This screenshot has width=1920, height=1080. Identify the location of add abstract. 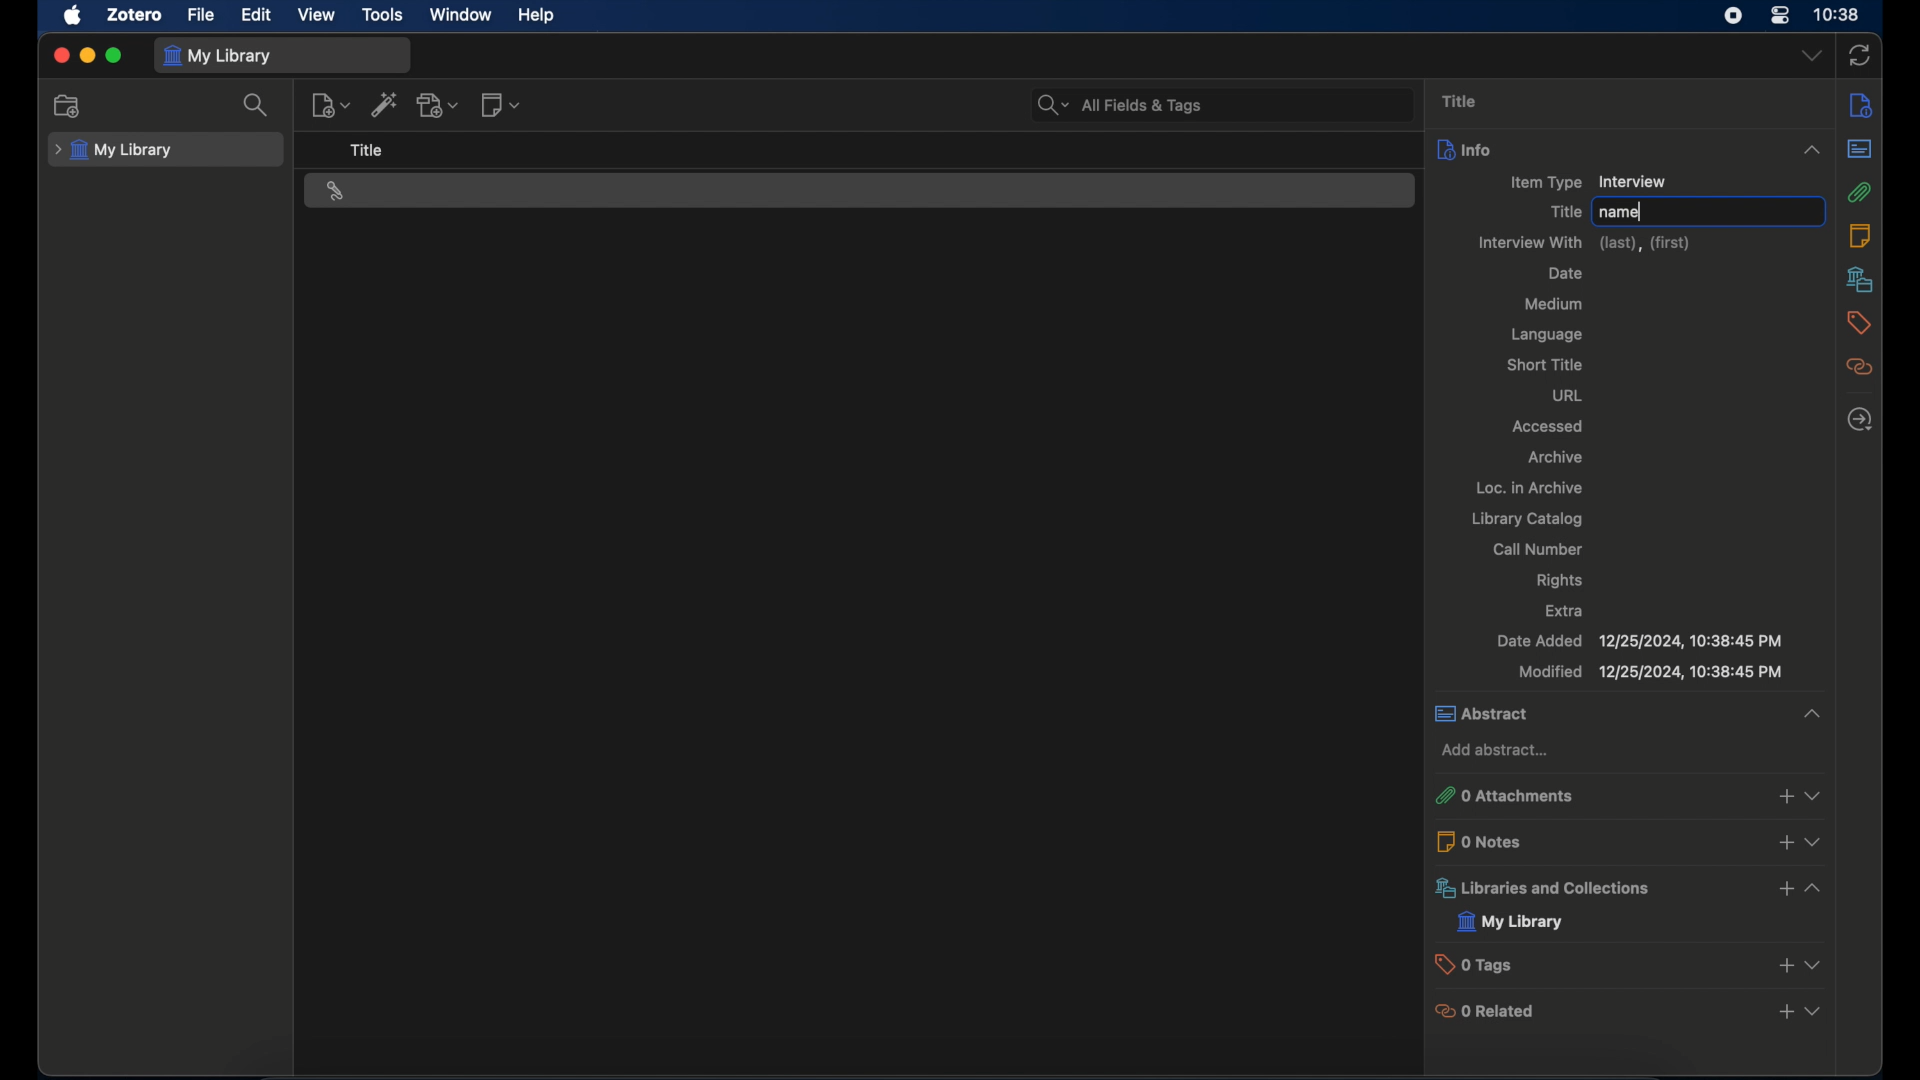
(1498, 750).